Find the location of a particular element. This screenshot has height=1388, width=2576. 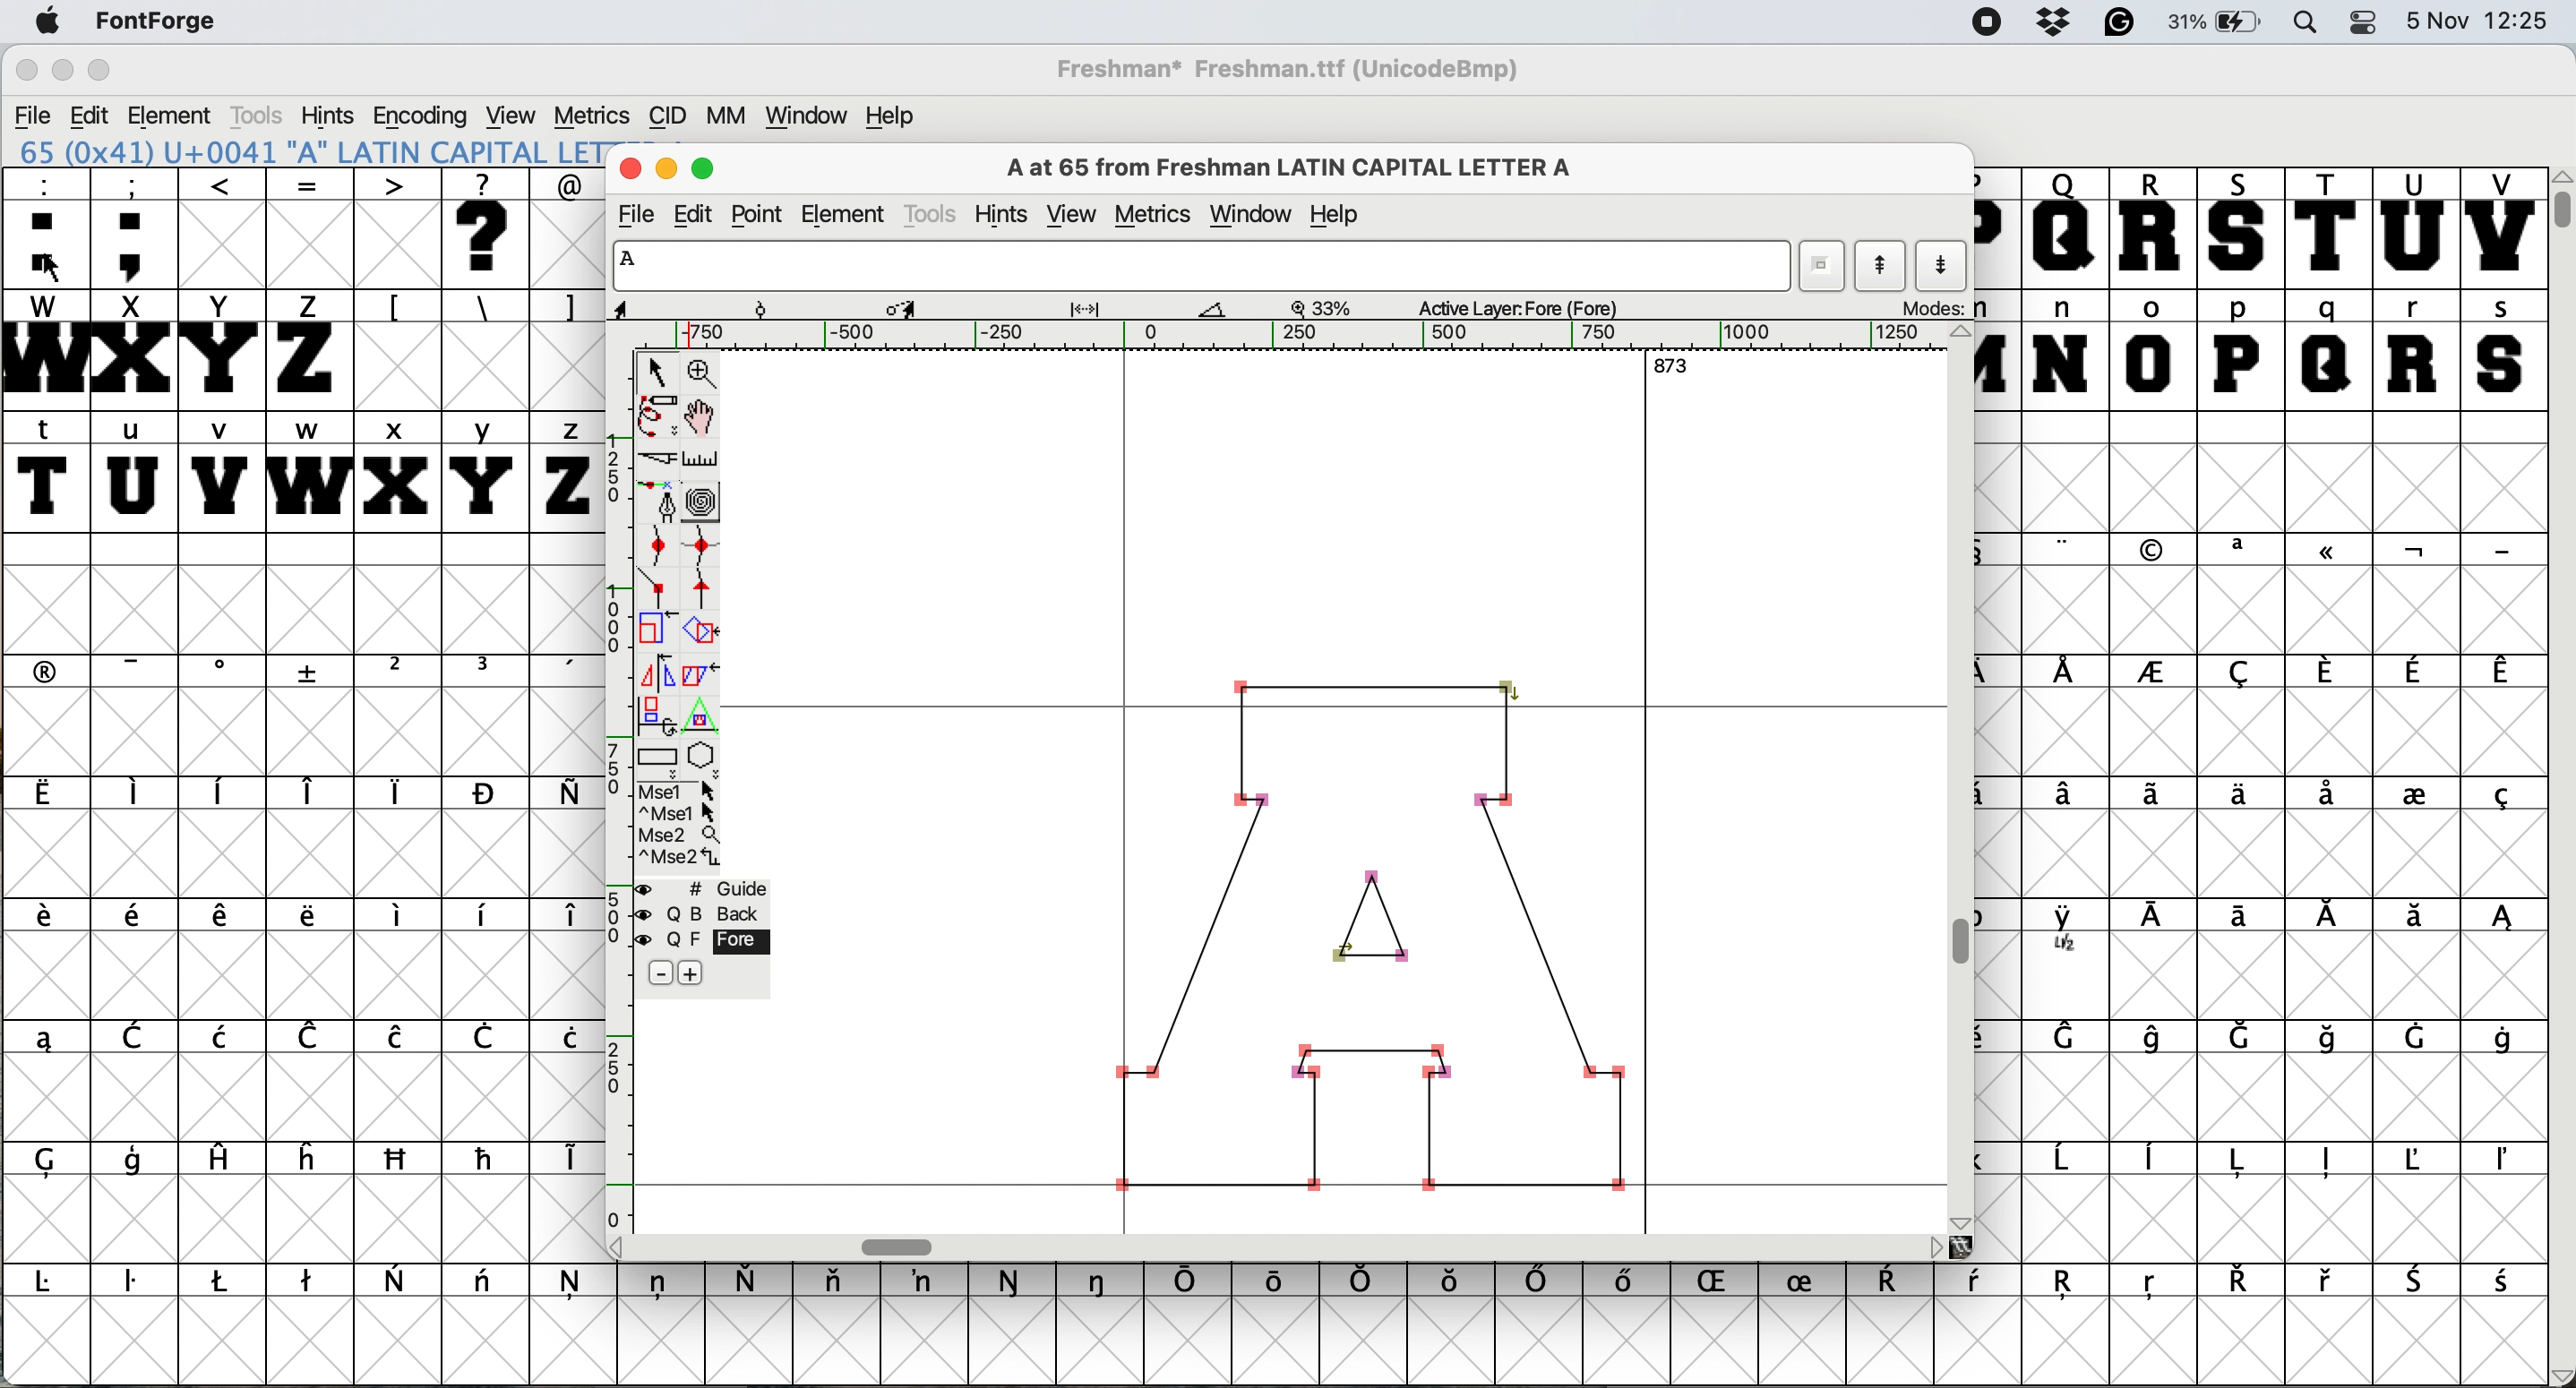

point is located at coordinates (759, 212).